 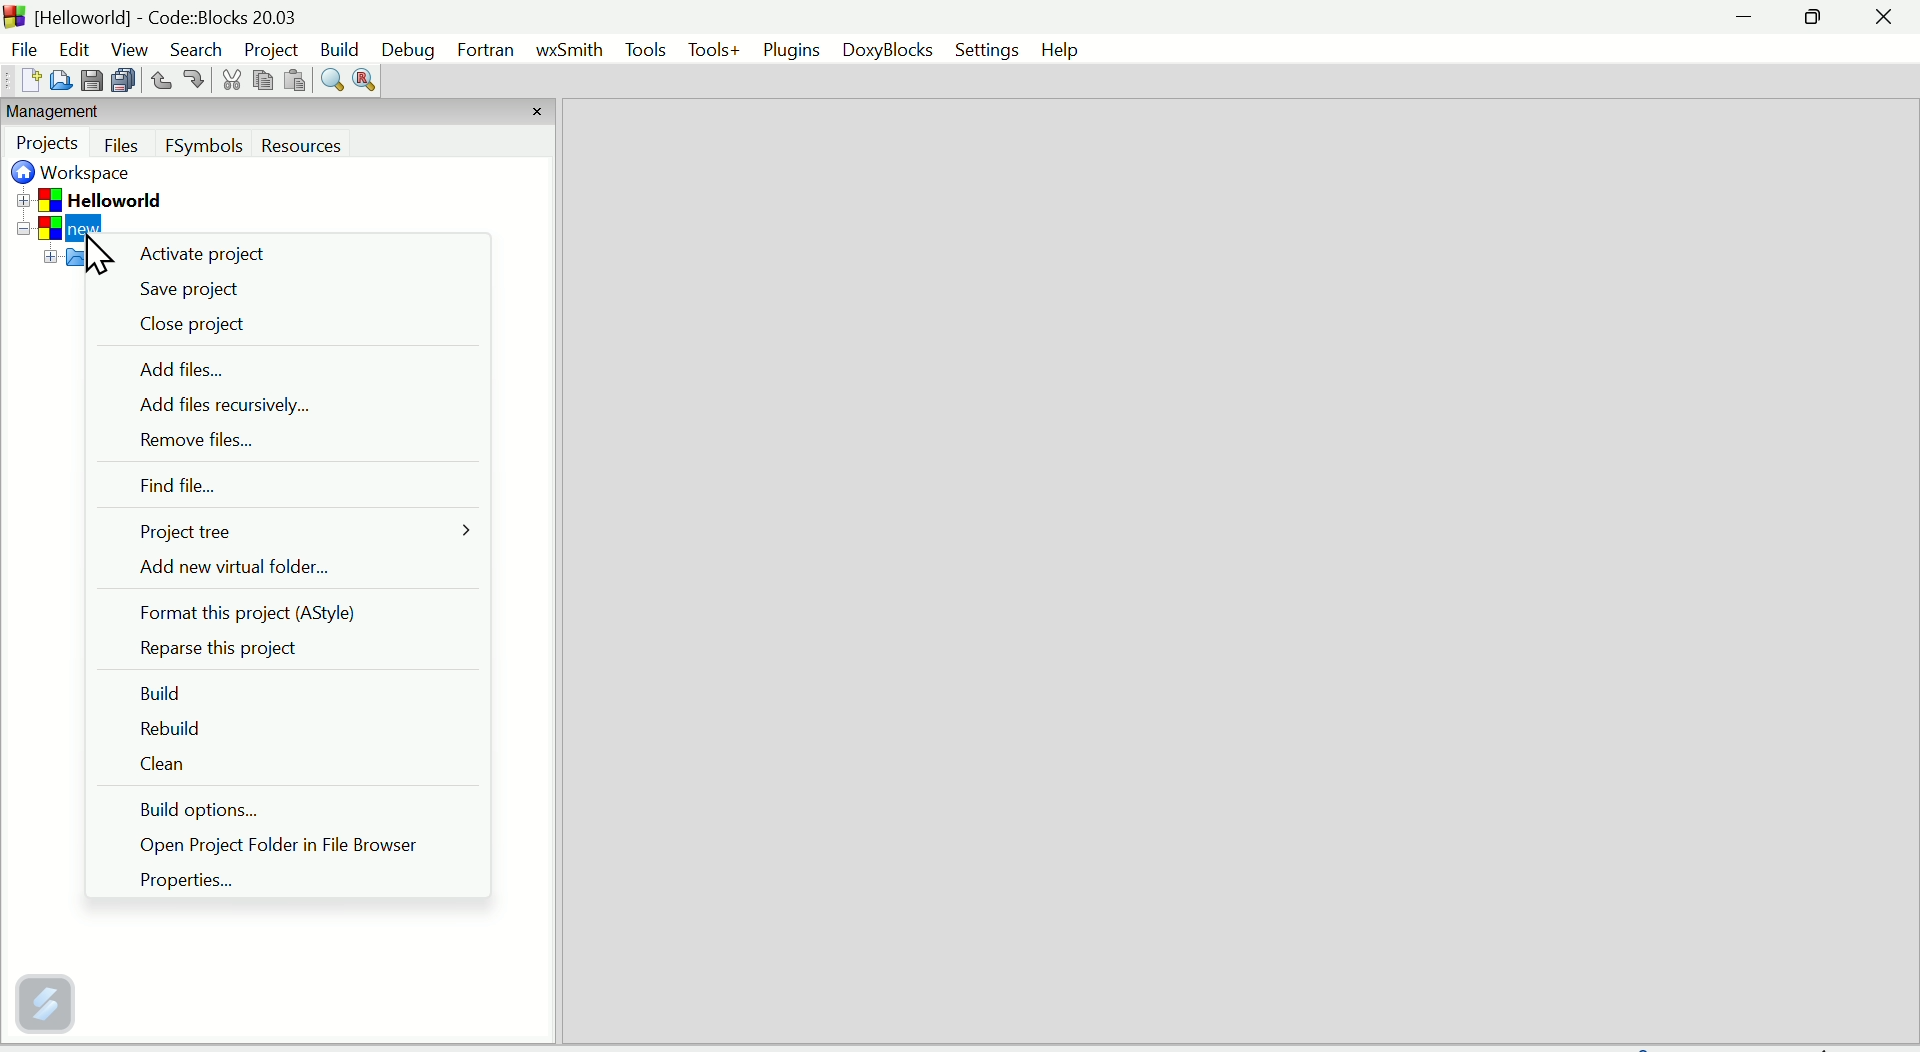 What do you see at coordinates (1745, 20) in the screenshot?
I see `minimise` at bounding box center [1745, 20].